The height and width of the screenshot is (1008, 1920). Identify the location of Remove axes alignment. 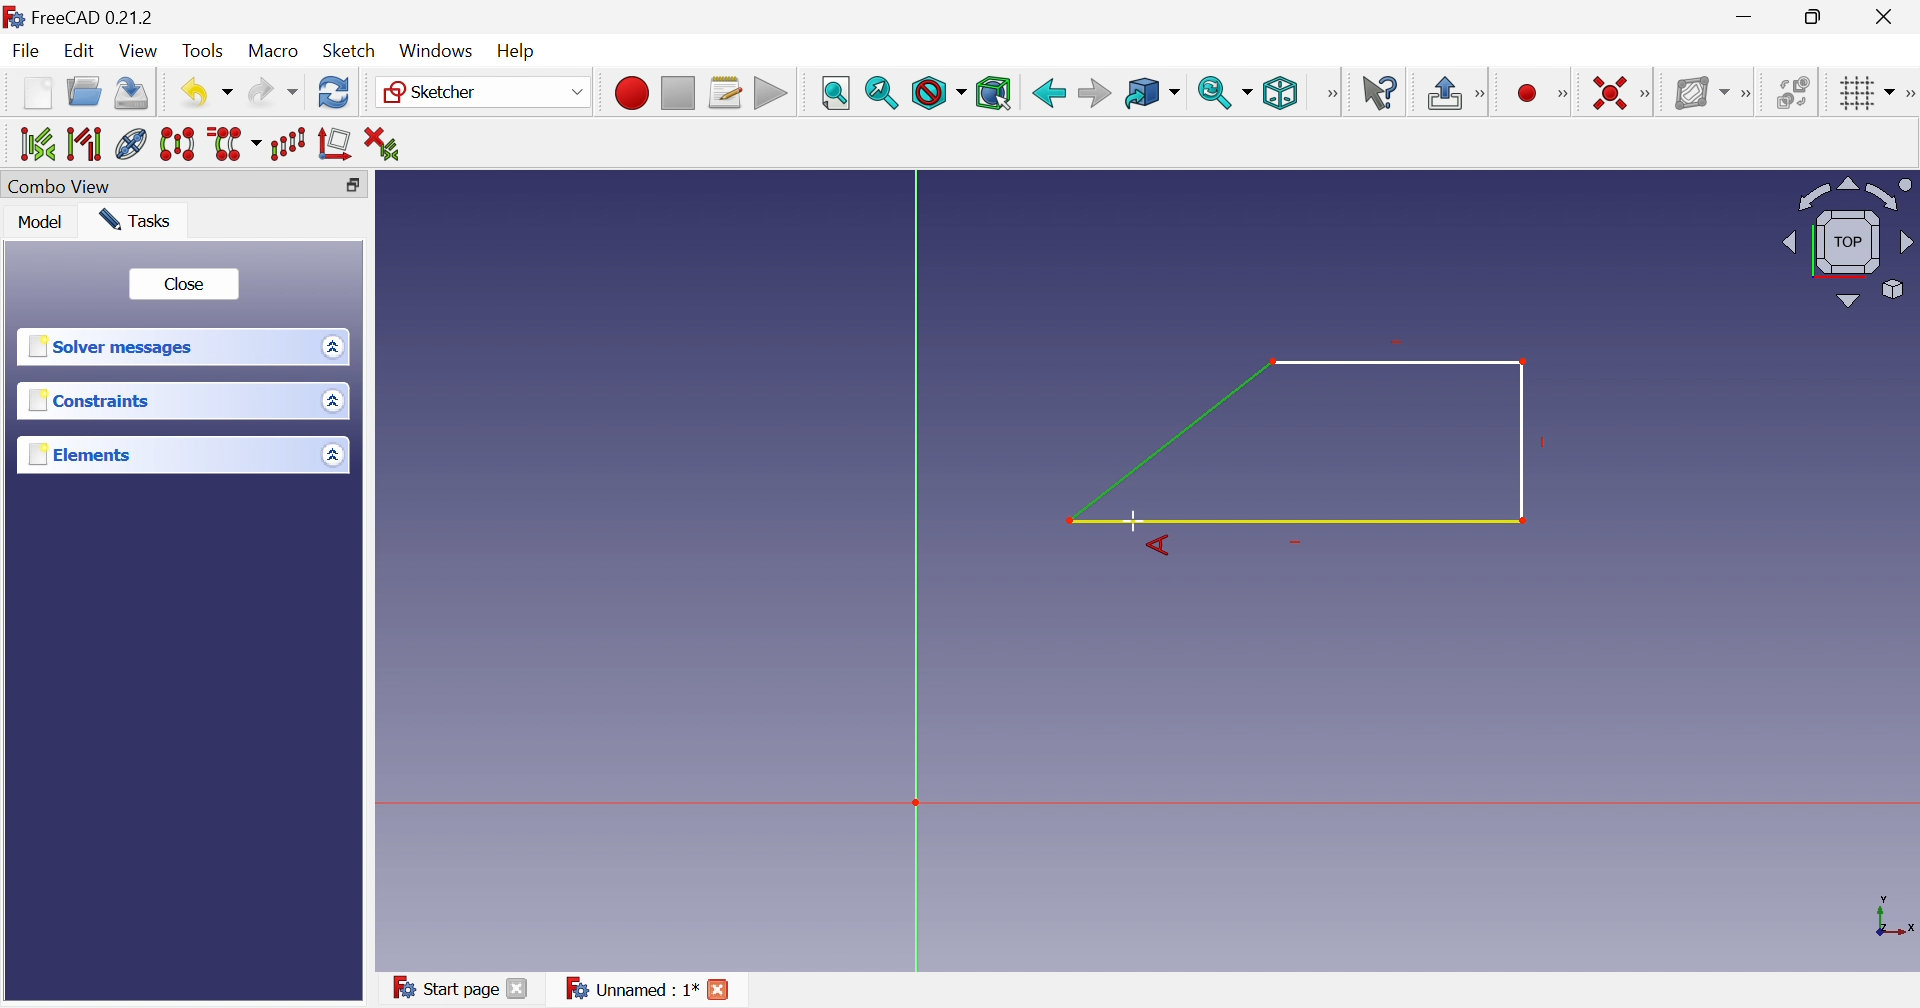
(335, 147).